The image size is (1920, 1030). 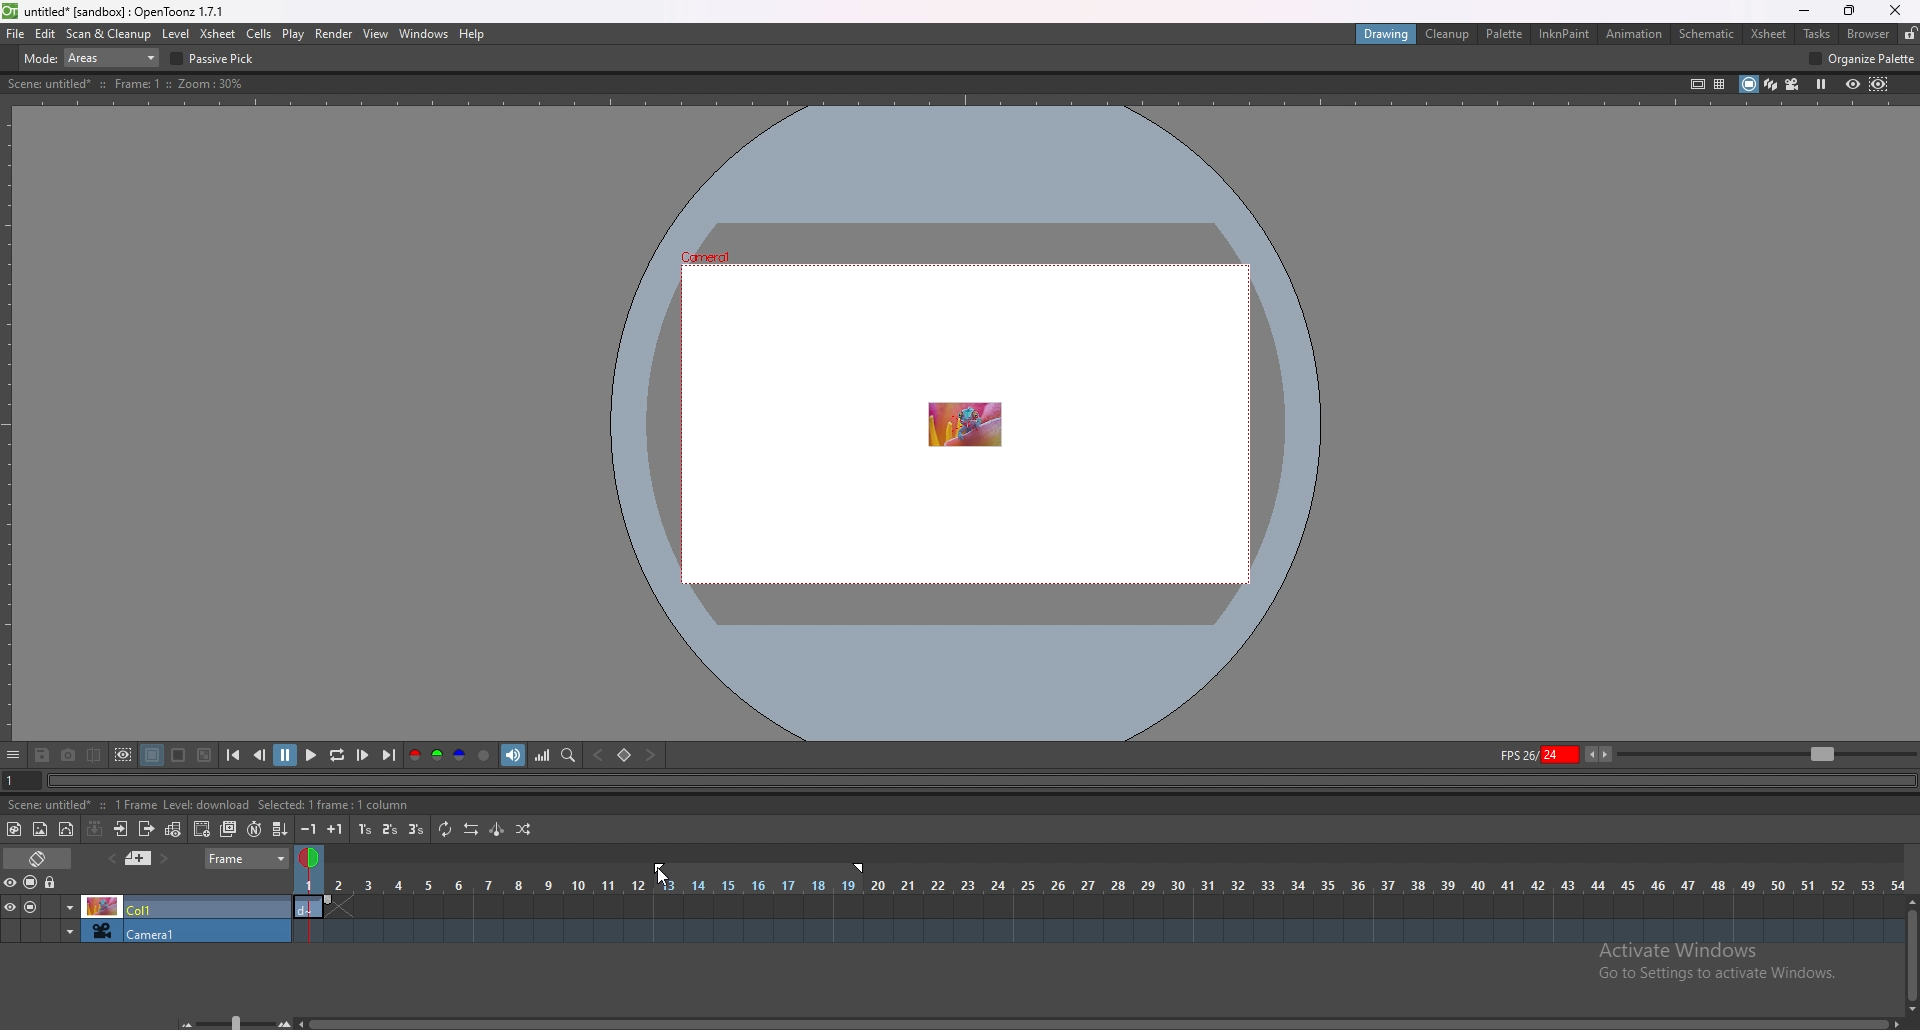 I want to click on loop, so click(x=338, y=755).